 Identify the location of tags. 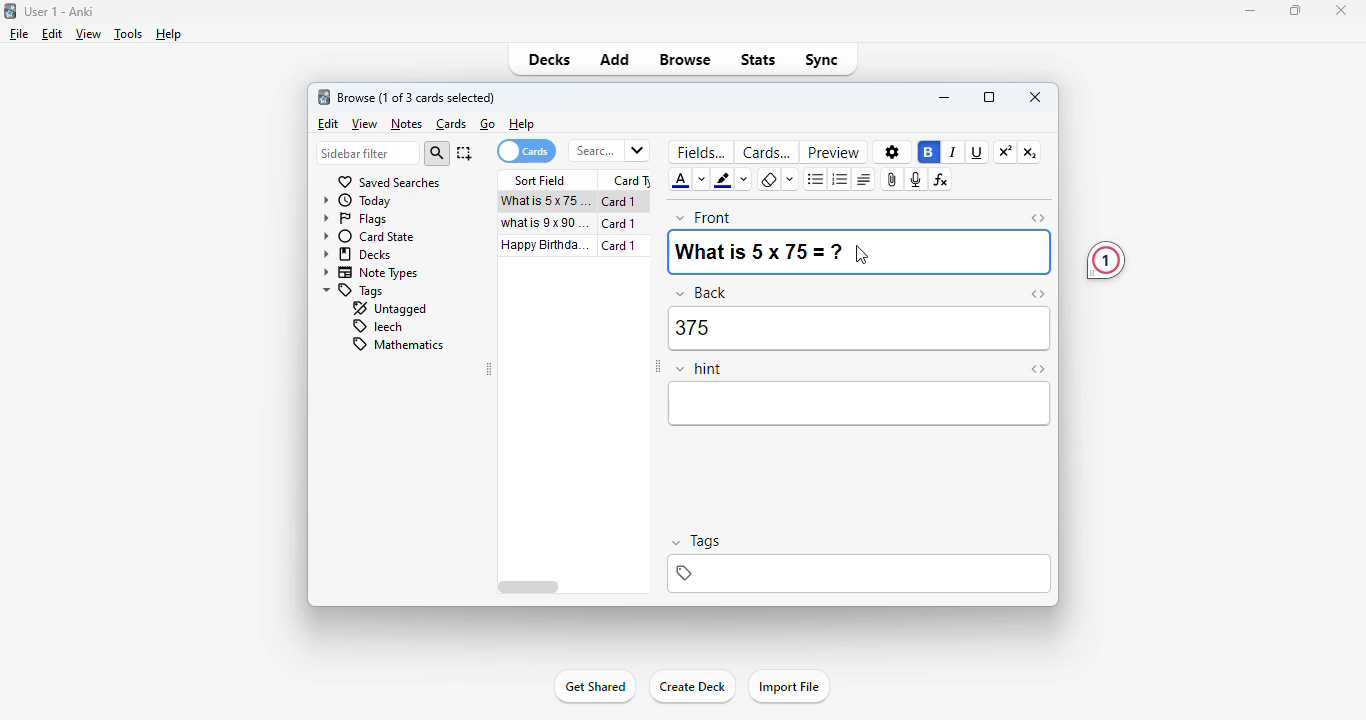
(697, 541).